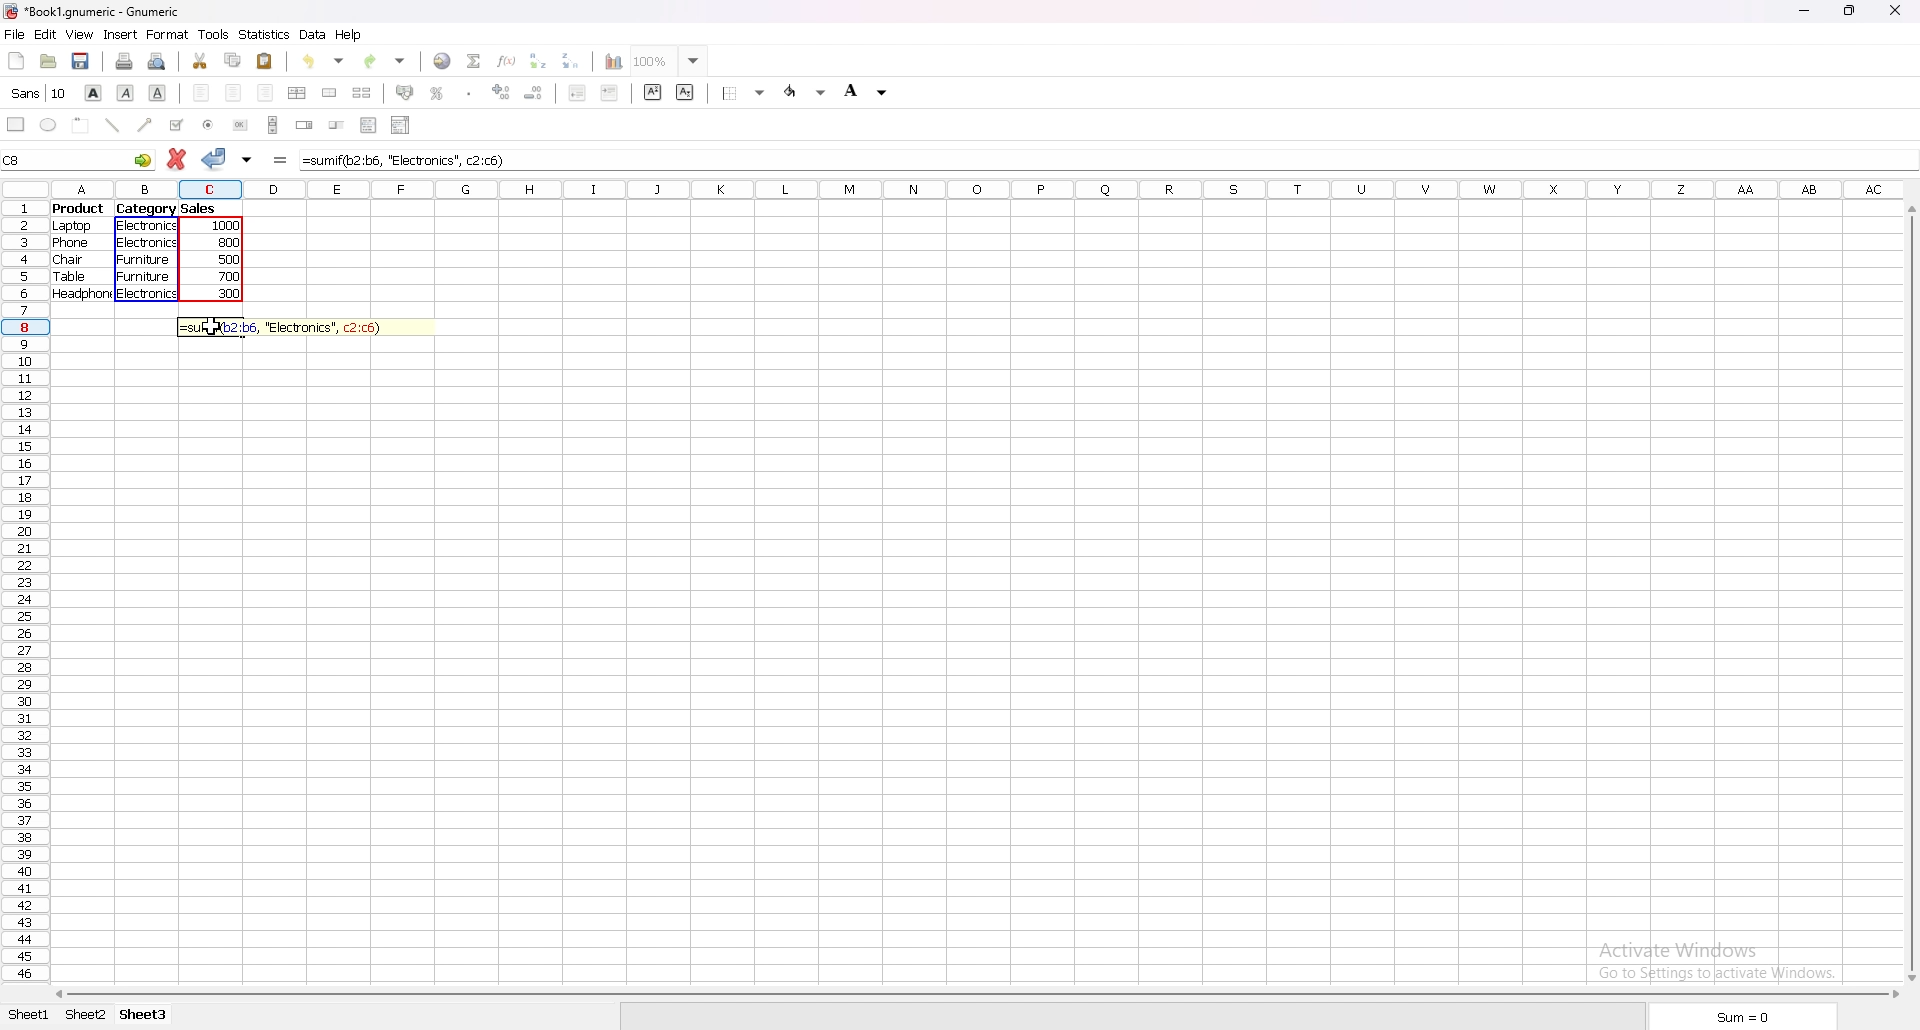 The image size is (1920, 1030). I want to click on save, so click(81, 61).